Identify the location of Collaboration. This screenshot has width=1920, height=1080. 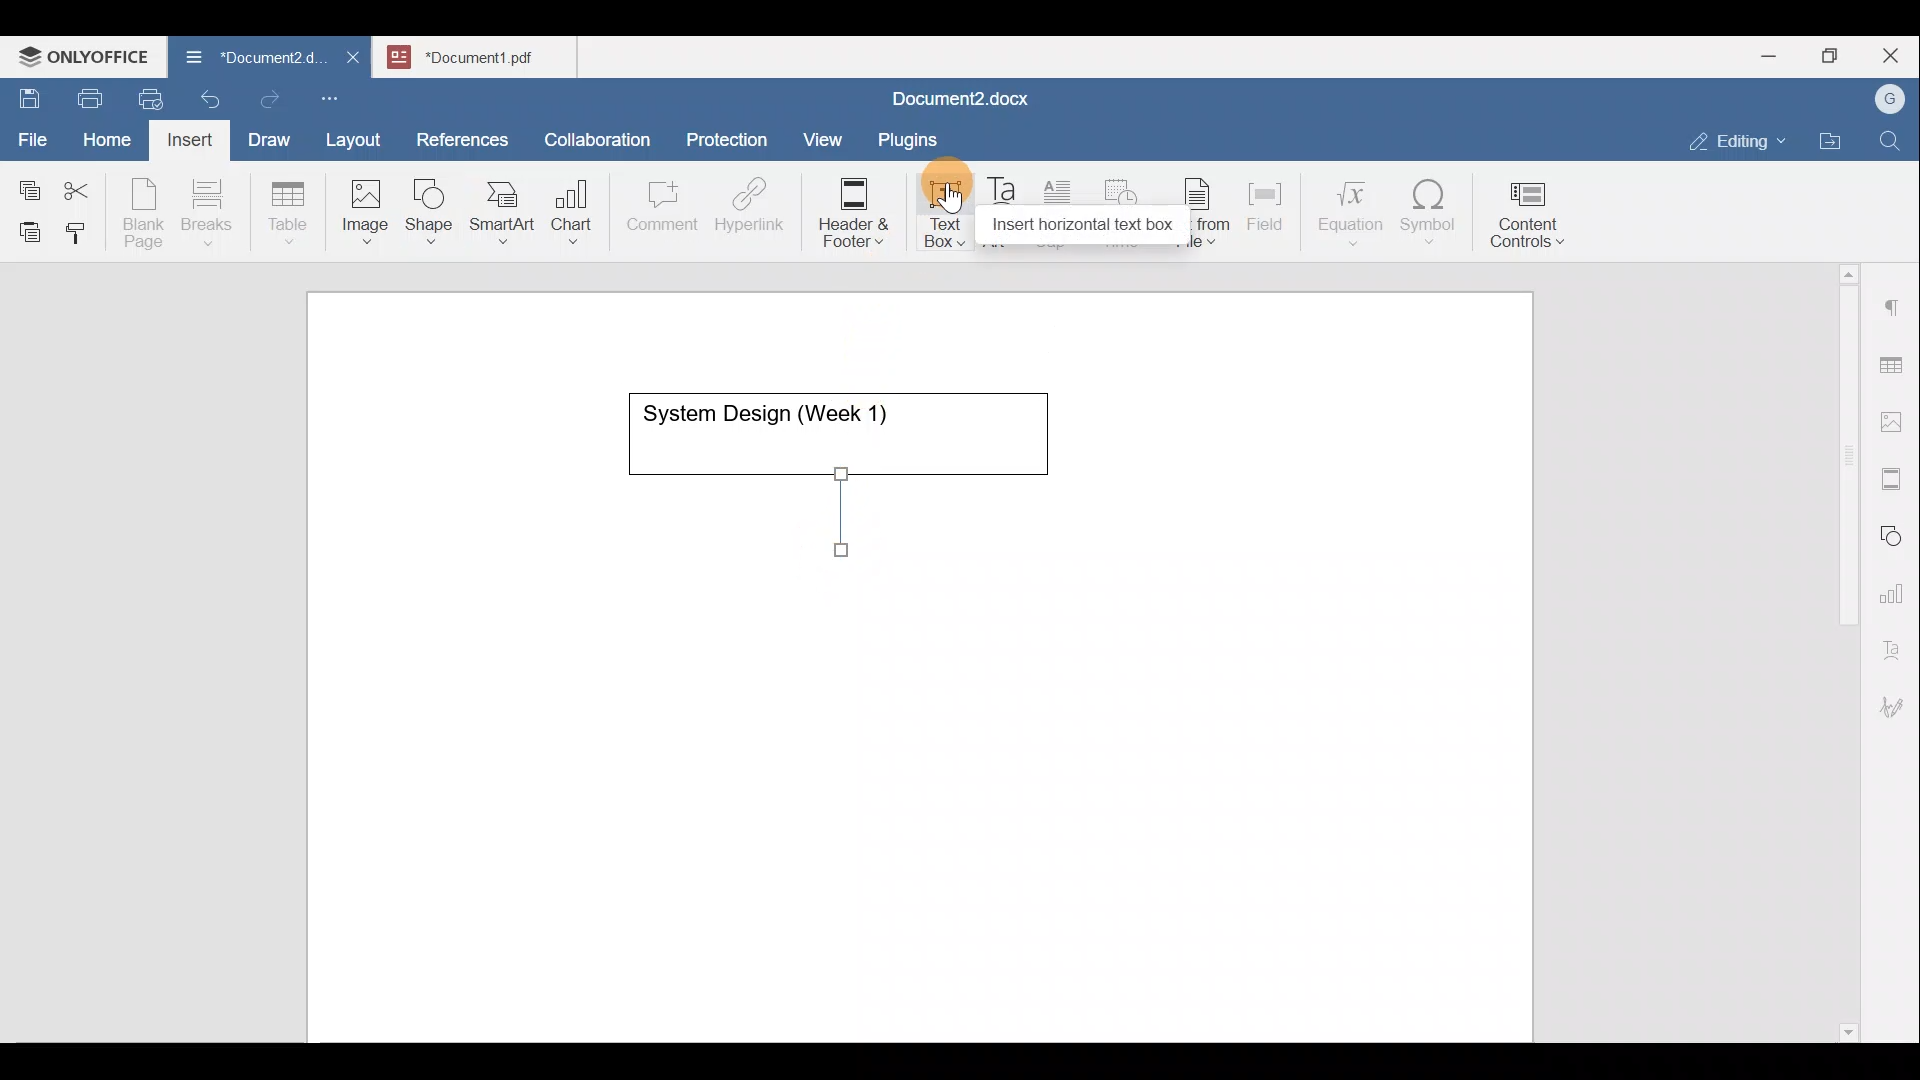
(594, 129).